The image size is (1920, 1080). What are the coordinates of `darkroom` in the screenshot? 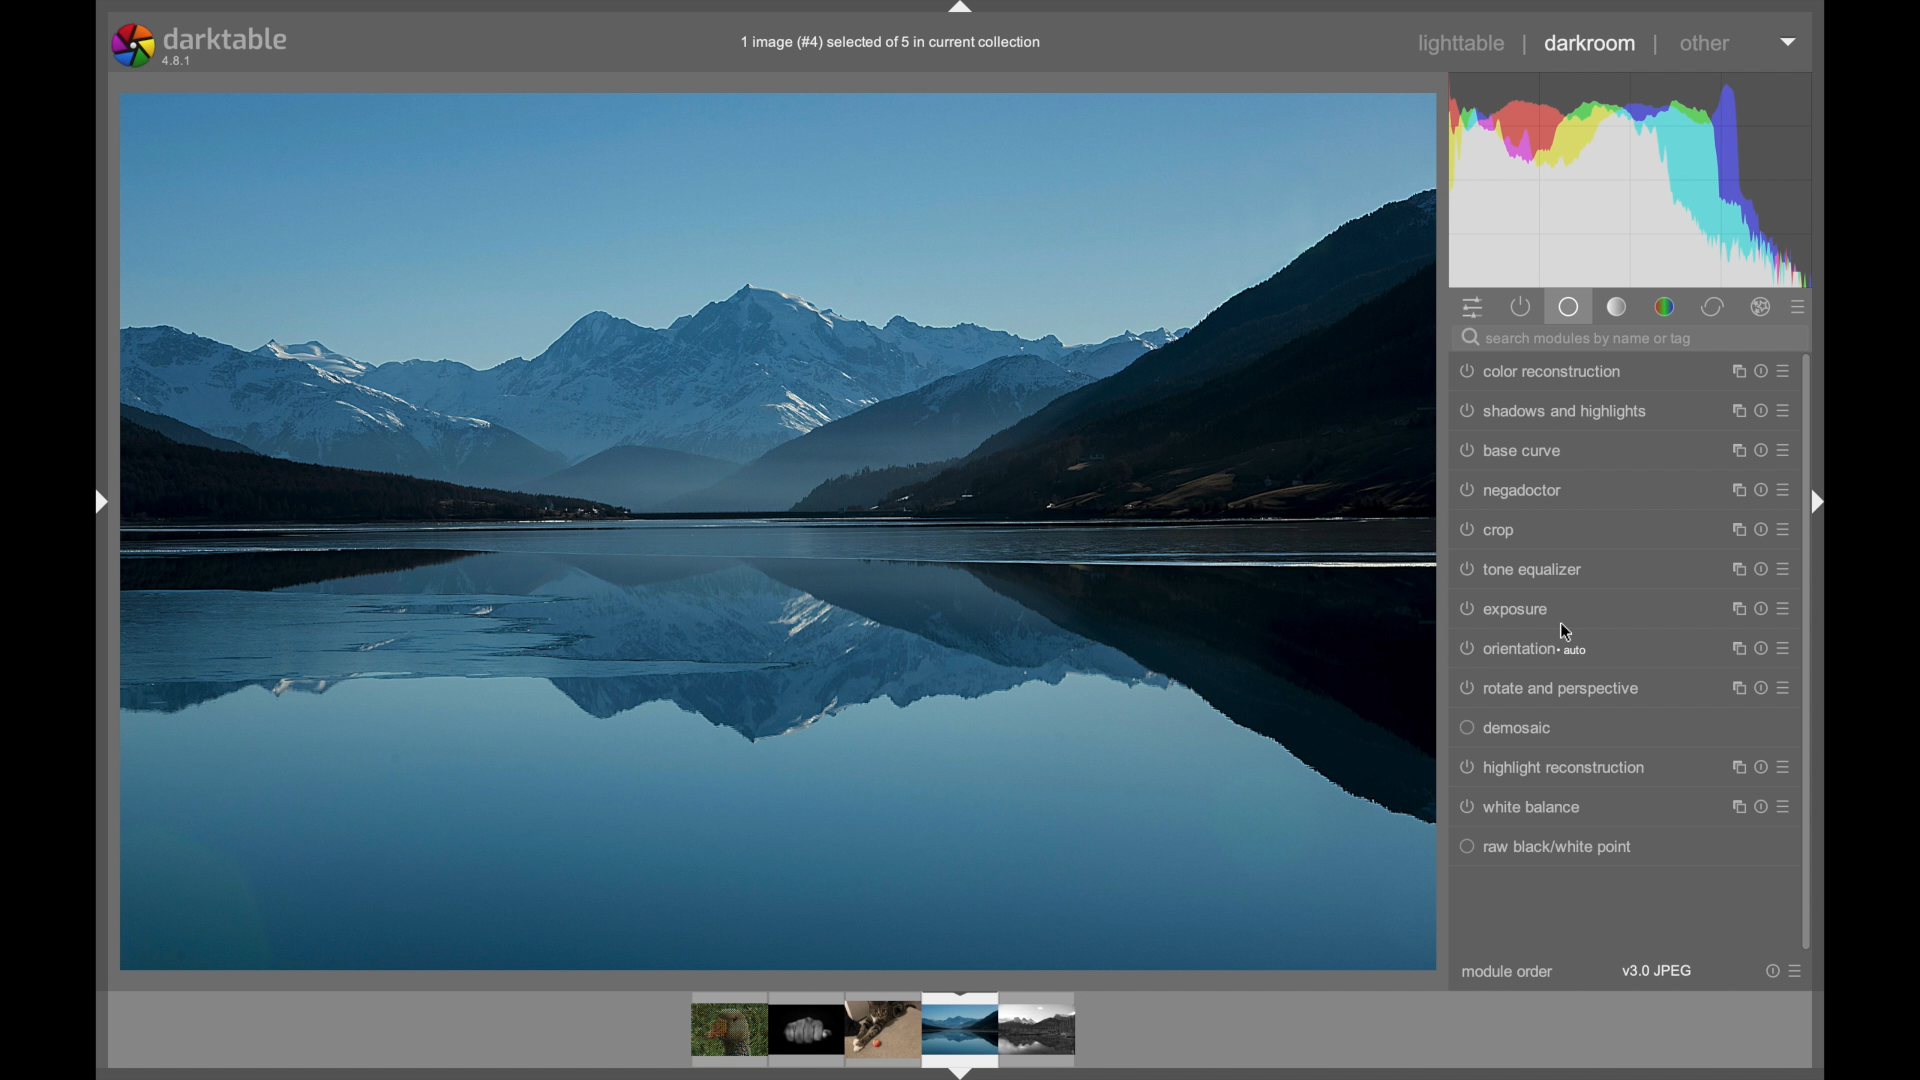 It's located at (1589, 43).